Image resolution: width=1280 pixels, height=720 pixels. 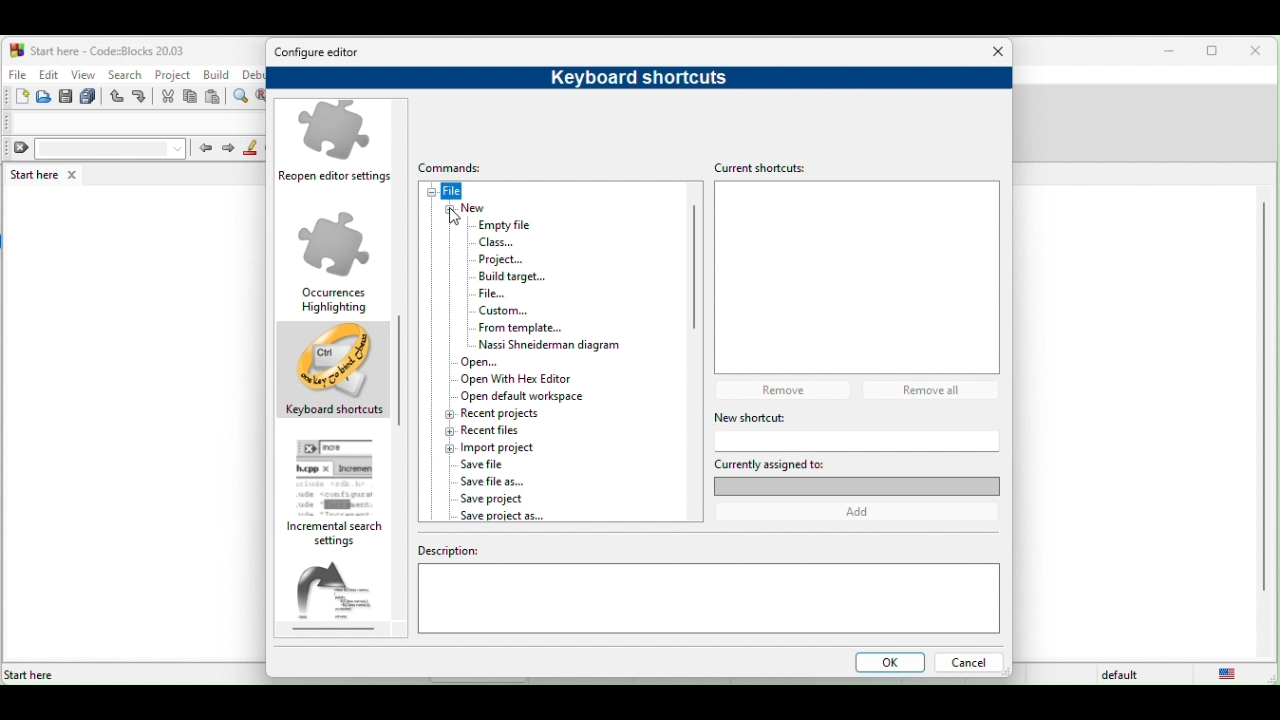 I want to click on ok, so click(x=886, y=664).